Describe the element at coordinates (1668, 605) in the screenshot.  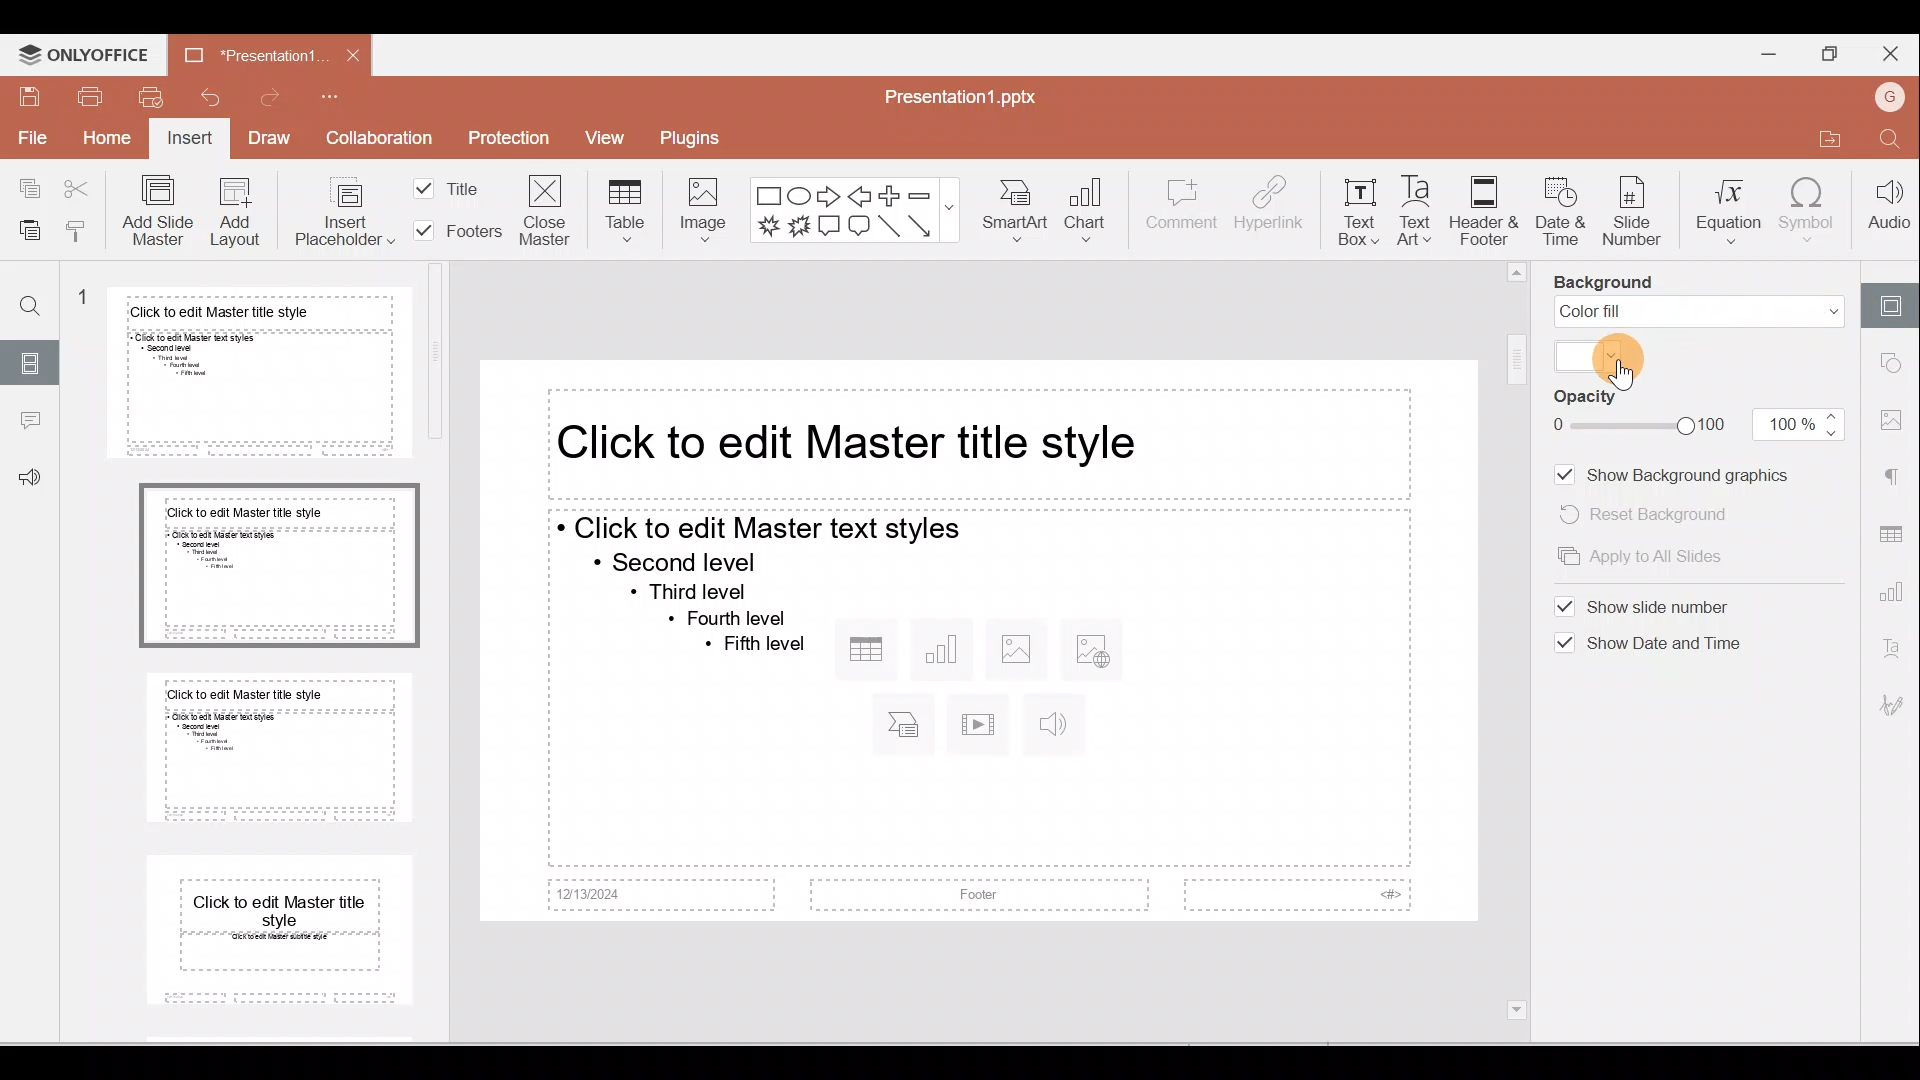
I see `Show slide number` at that location.